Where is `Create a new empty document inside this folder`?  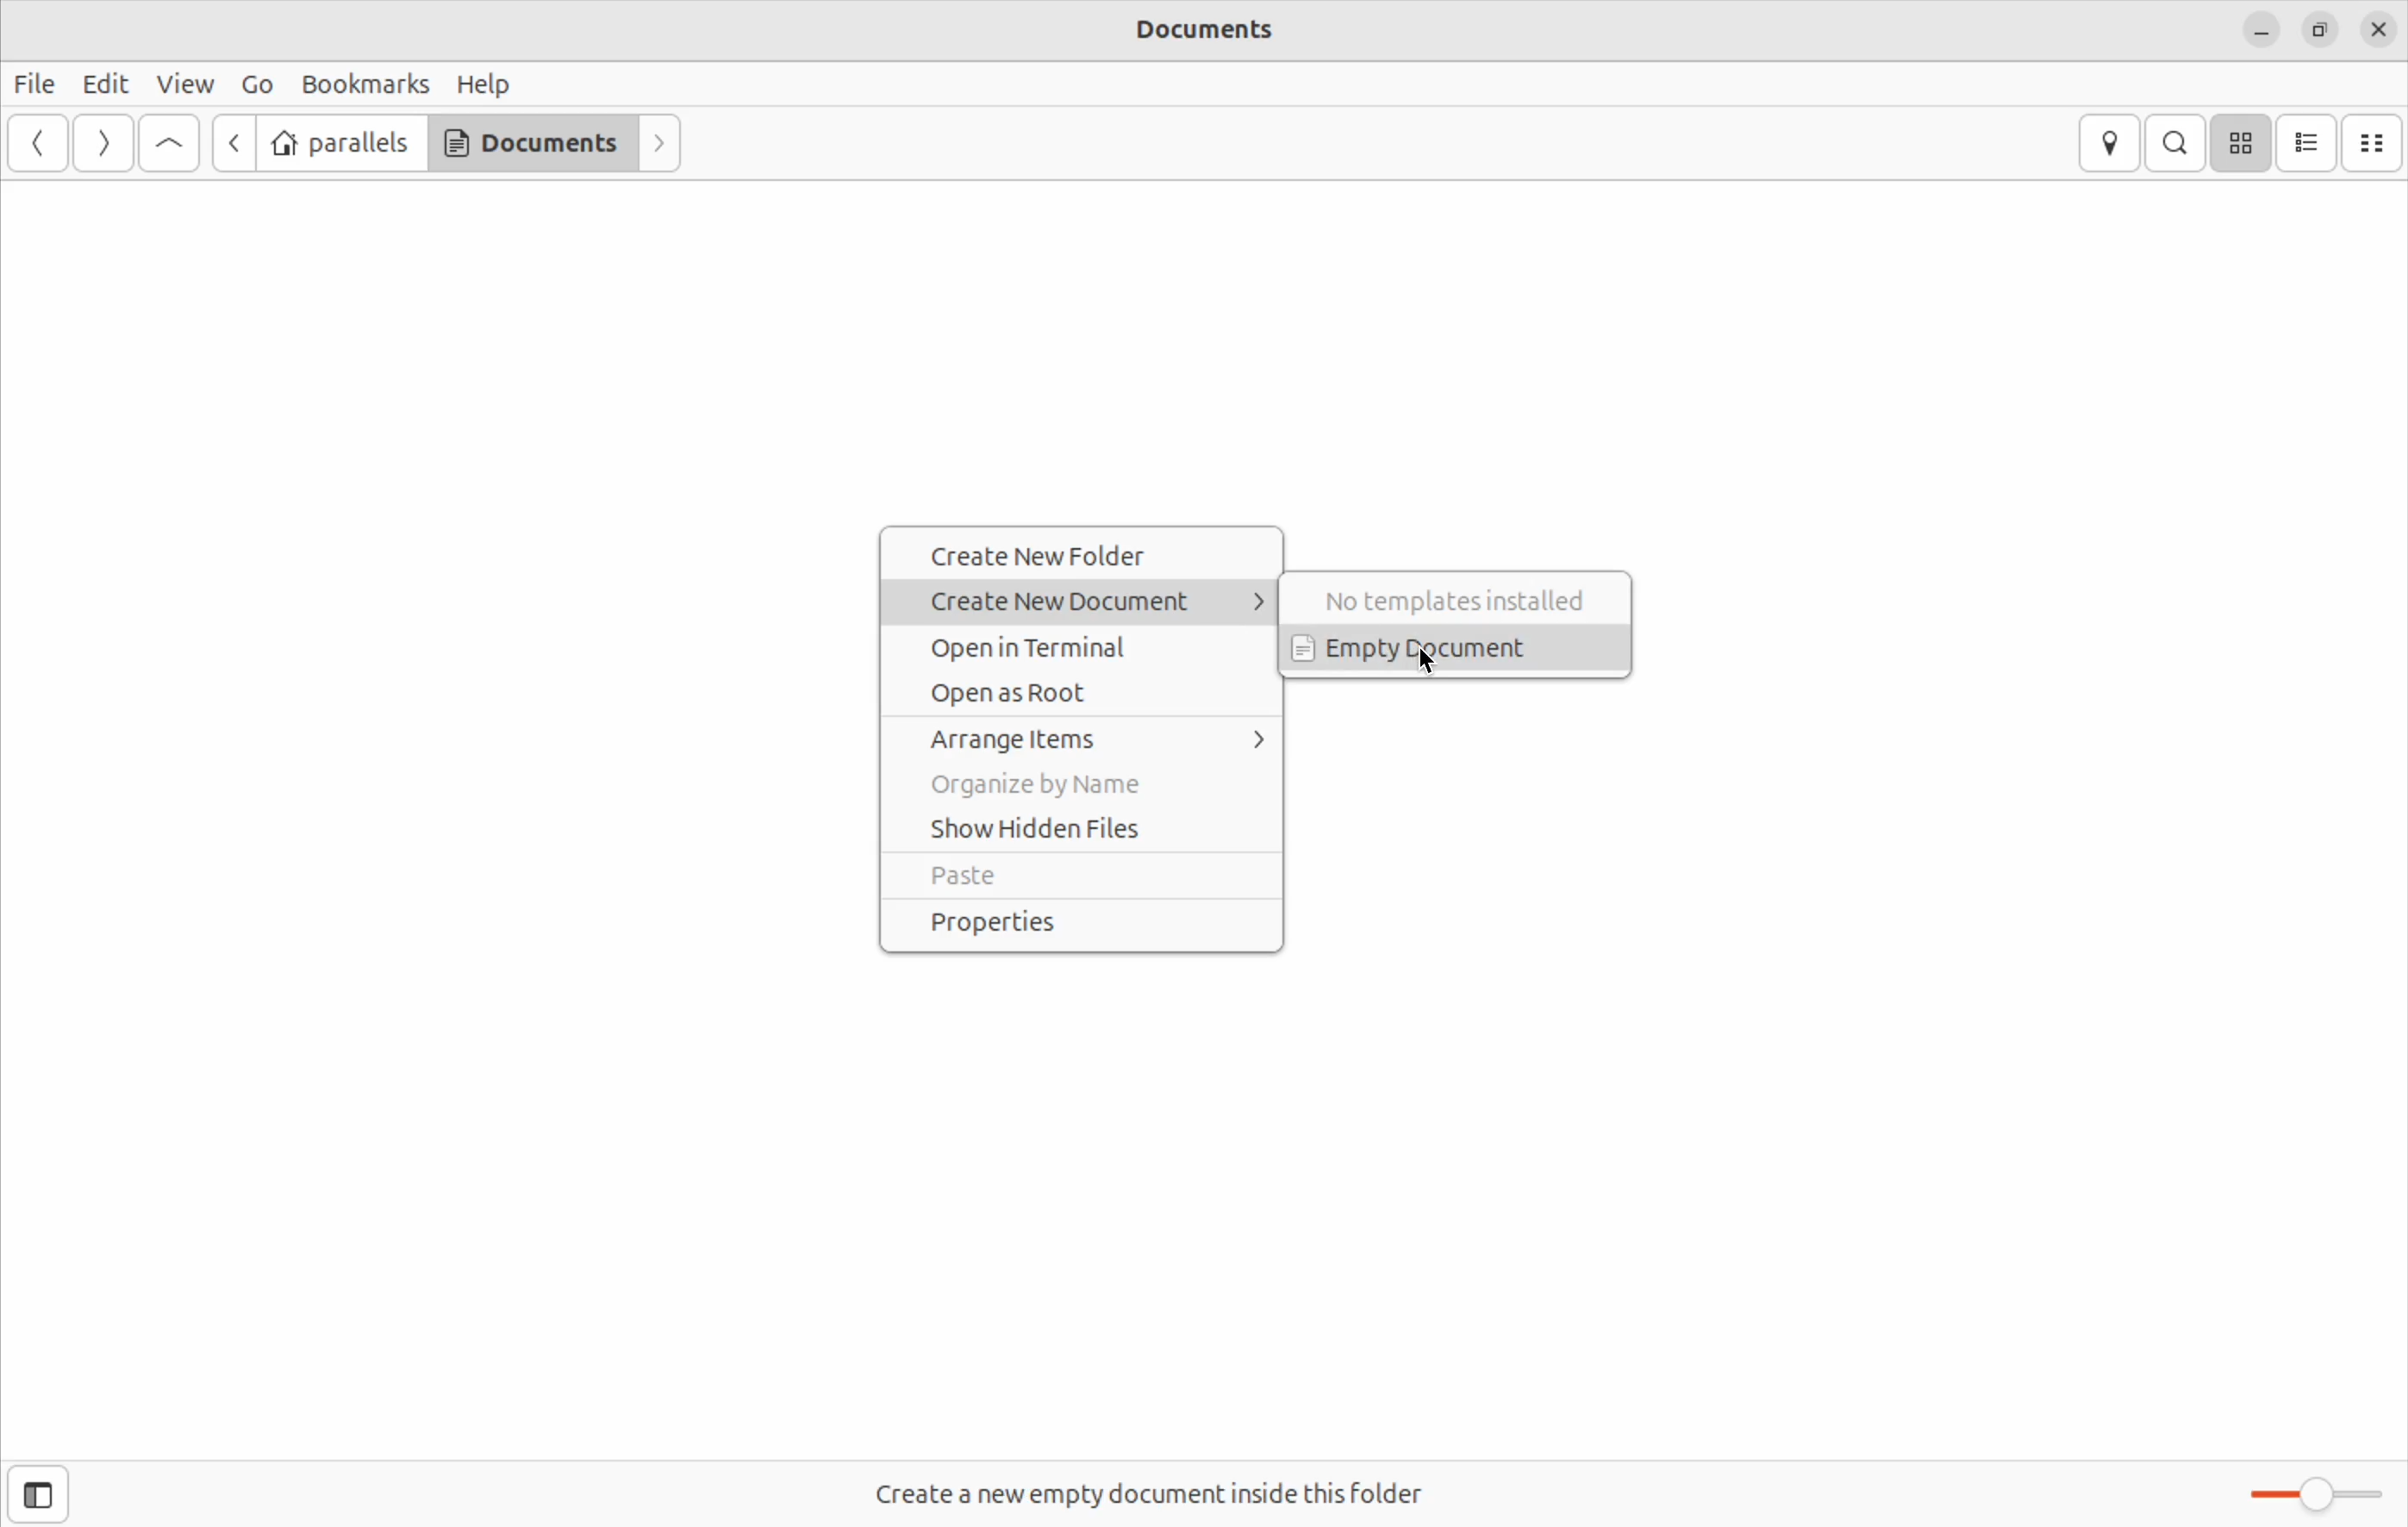
Create a new empty document inside this folder is located at coordinates (1179, 1479).